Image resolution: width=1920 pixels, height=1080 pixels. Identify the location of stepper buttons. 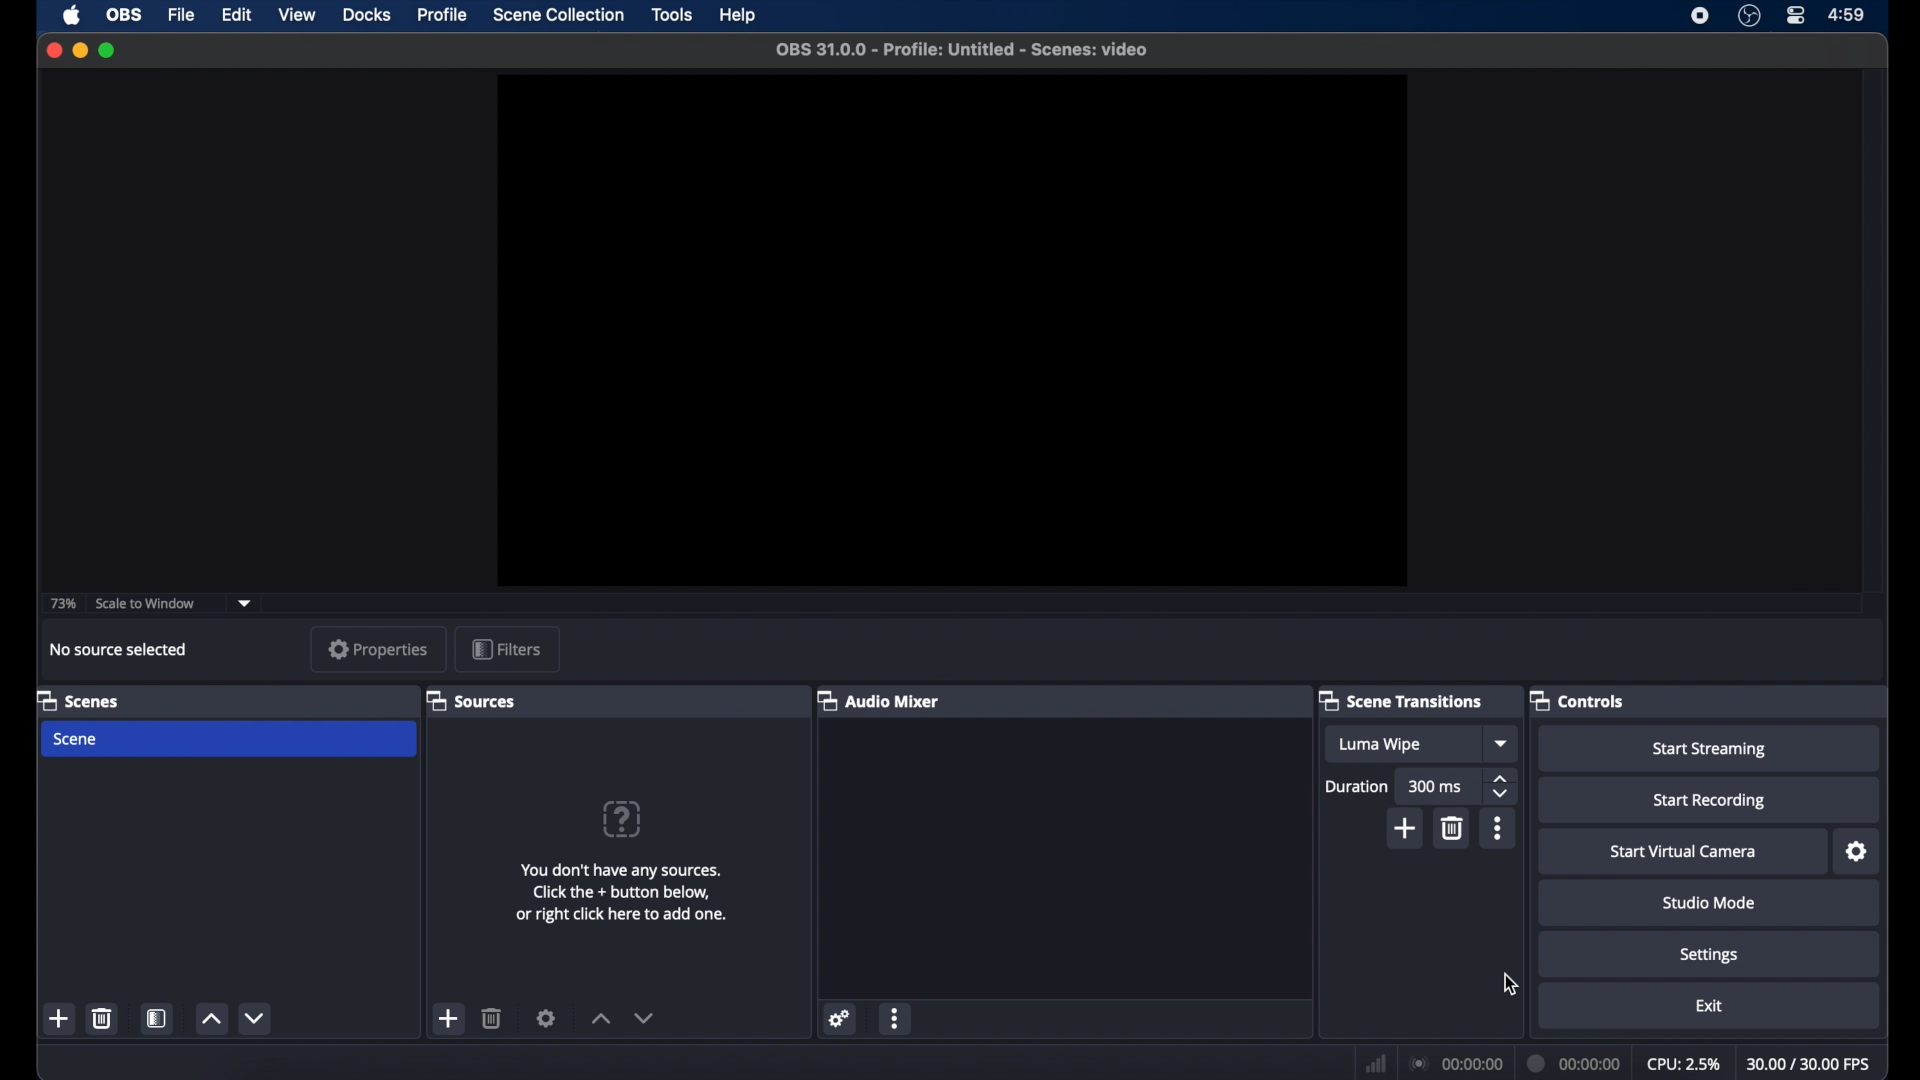
(1500, 786).